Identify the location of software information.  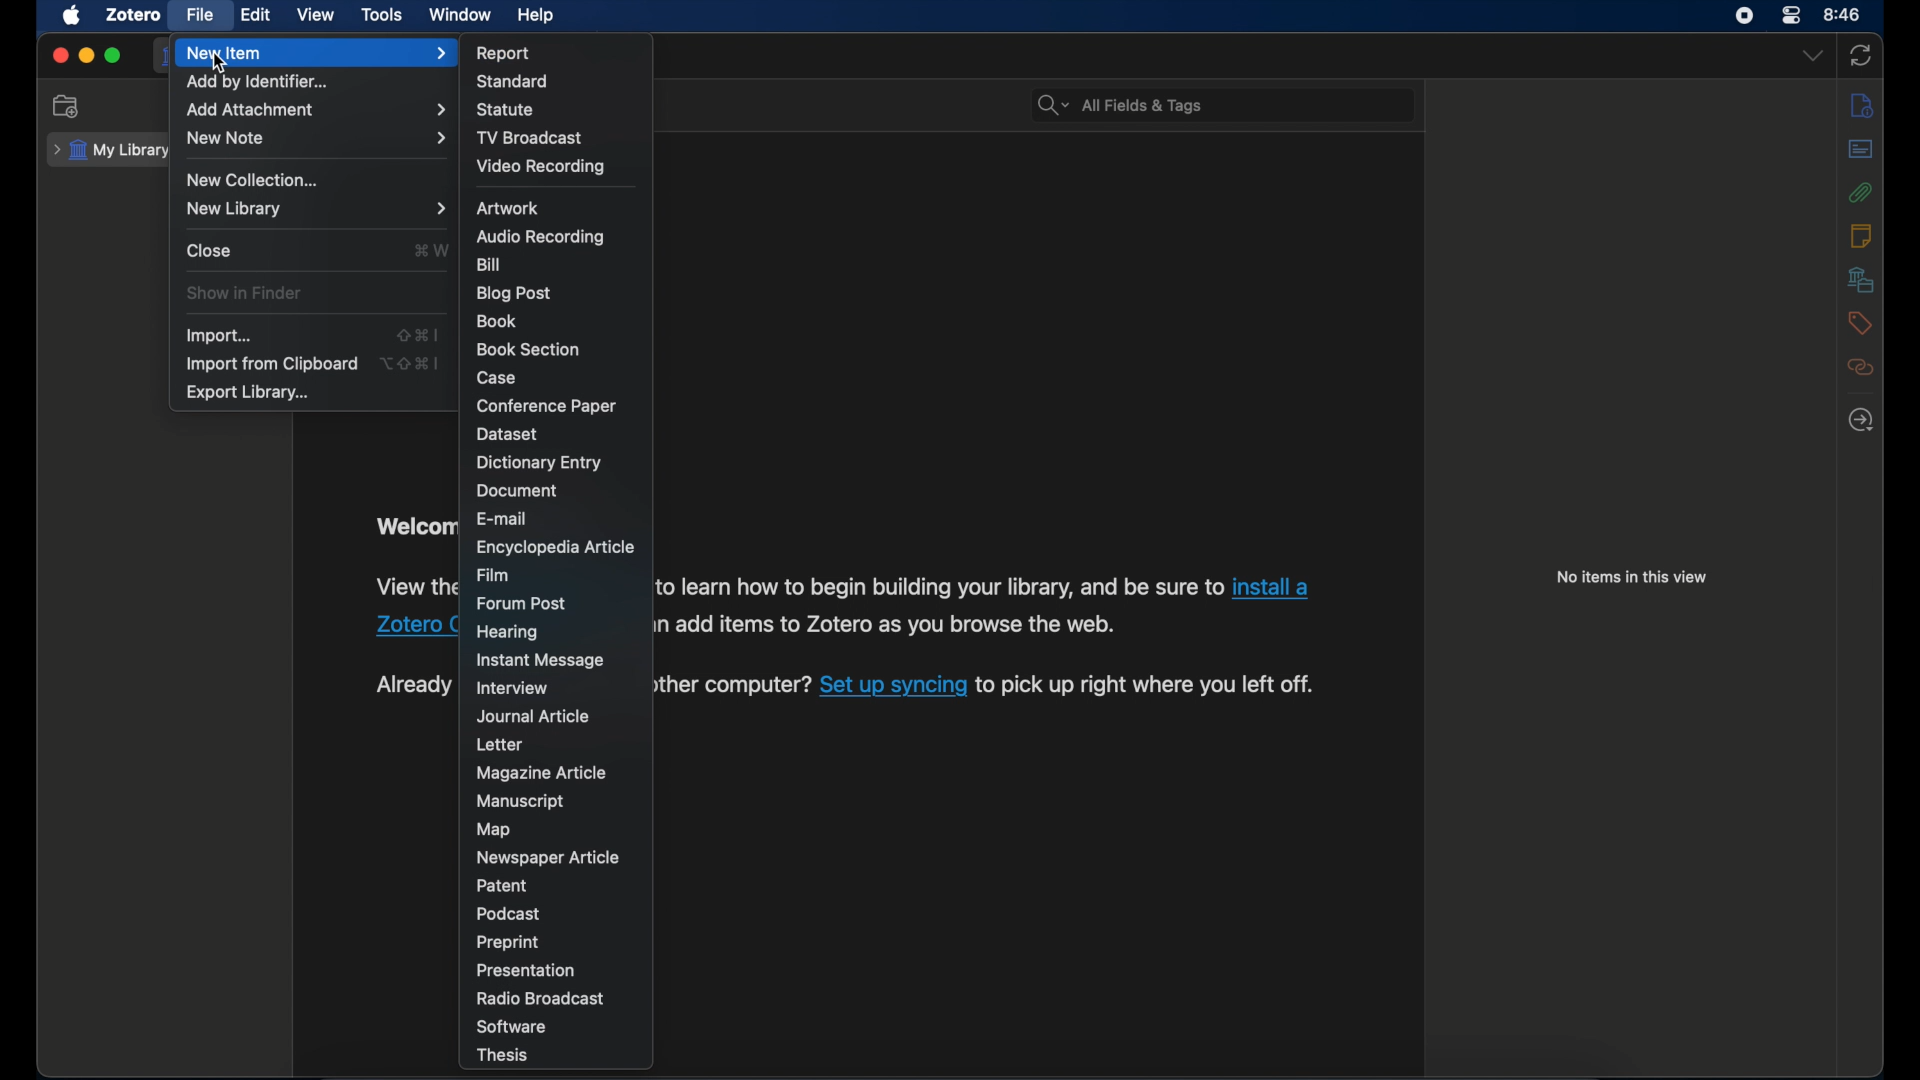
(416, 588).